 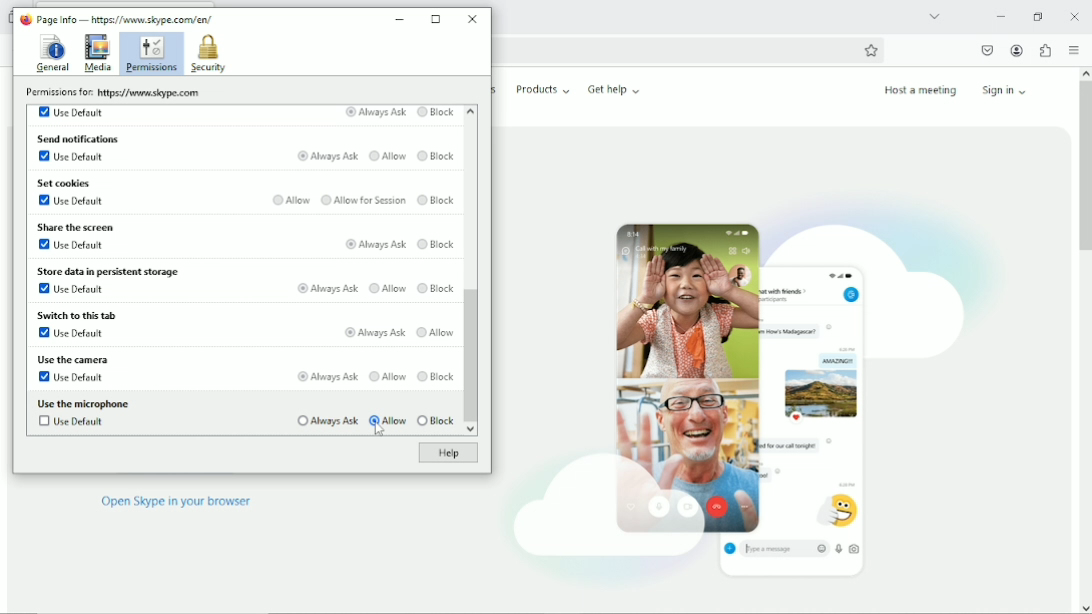 What do you see at coordinates (74, 158) in the screenshot?
I see `Use default` at bounding box center [74, 158].